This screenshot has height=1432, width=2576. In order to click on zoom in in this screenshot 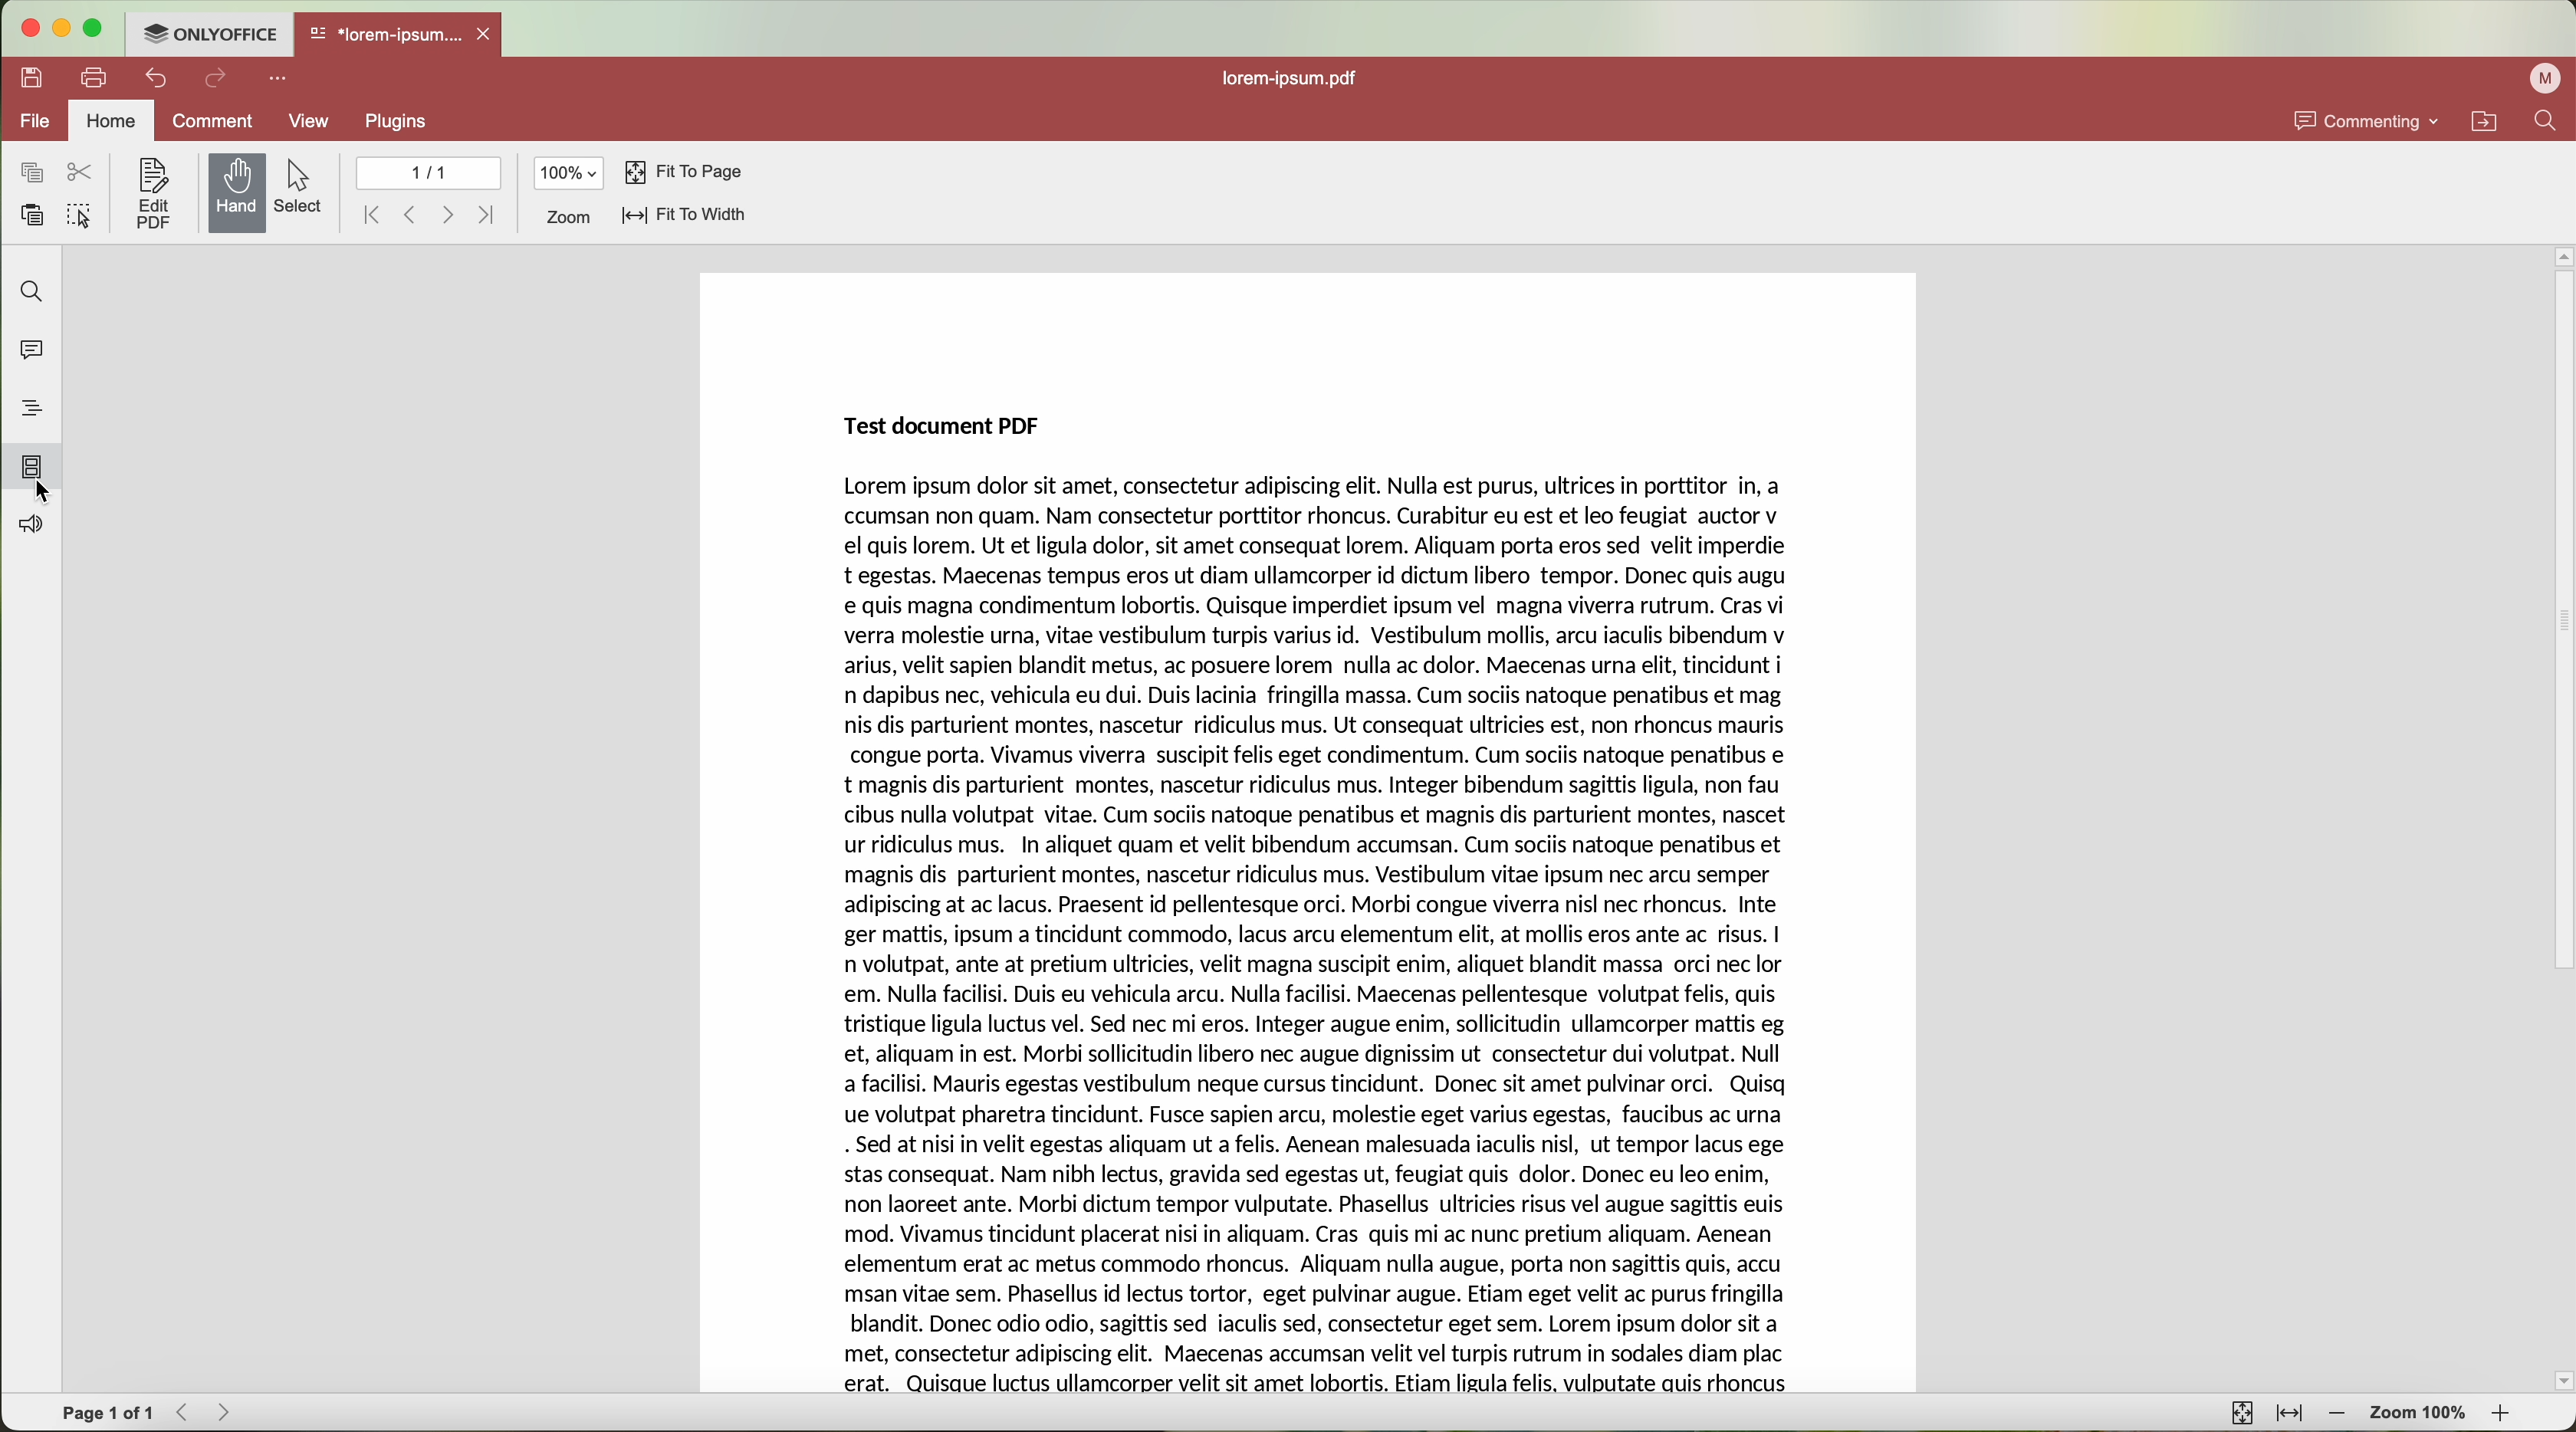, I will do `click(2508, 1415)`.